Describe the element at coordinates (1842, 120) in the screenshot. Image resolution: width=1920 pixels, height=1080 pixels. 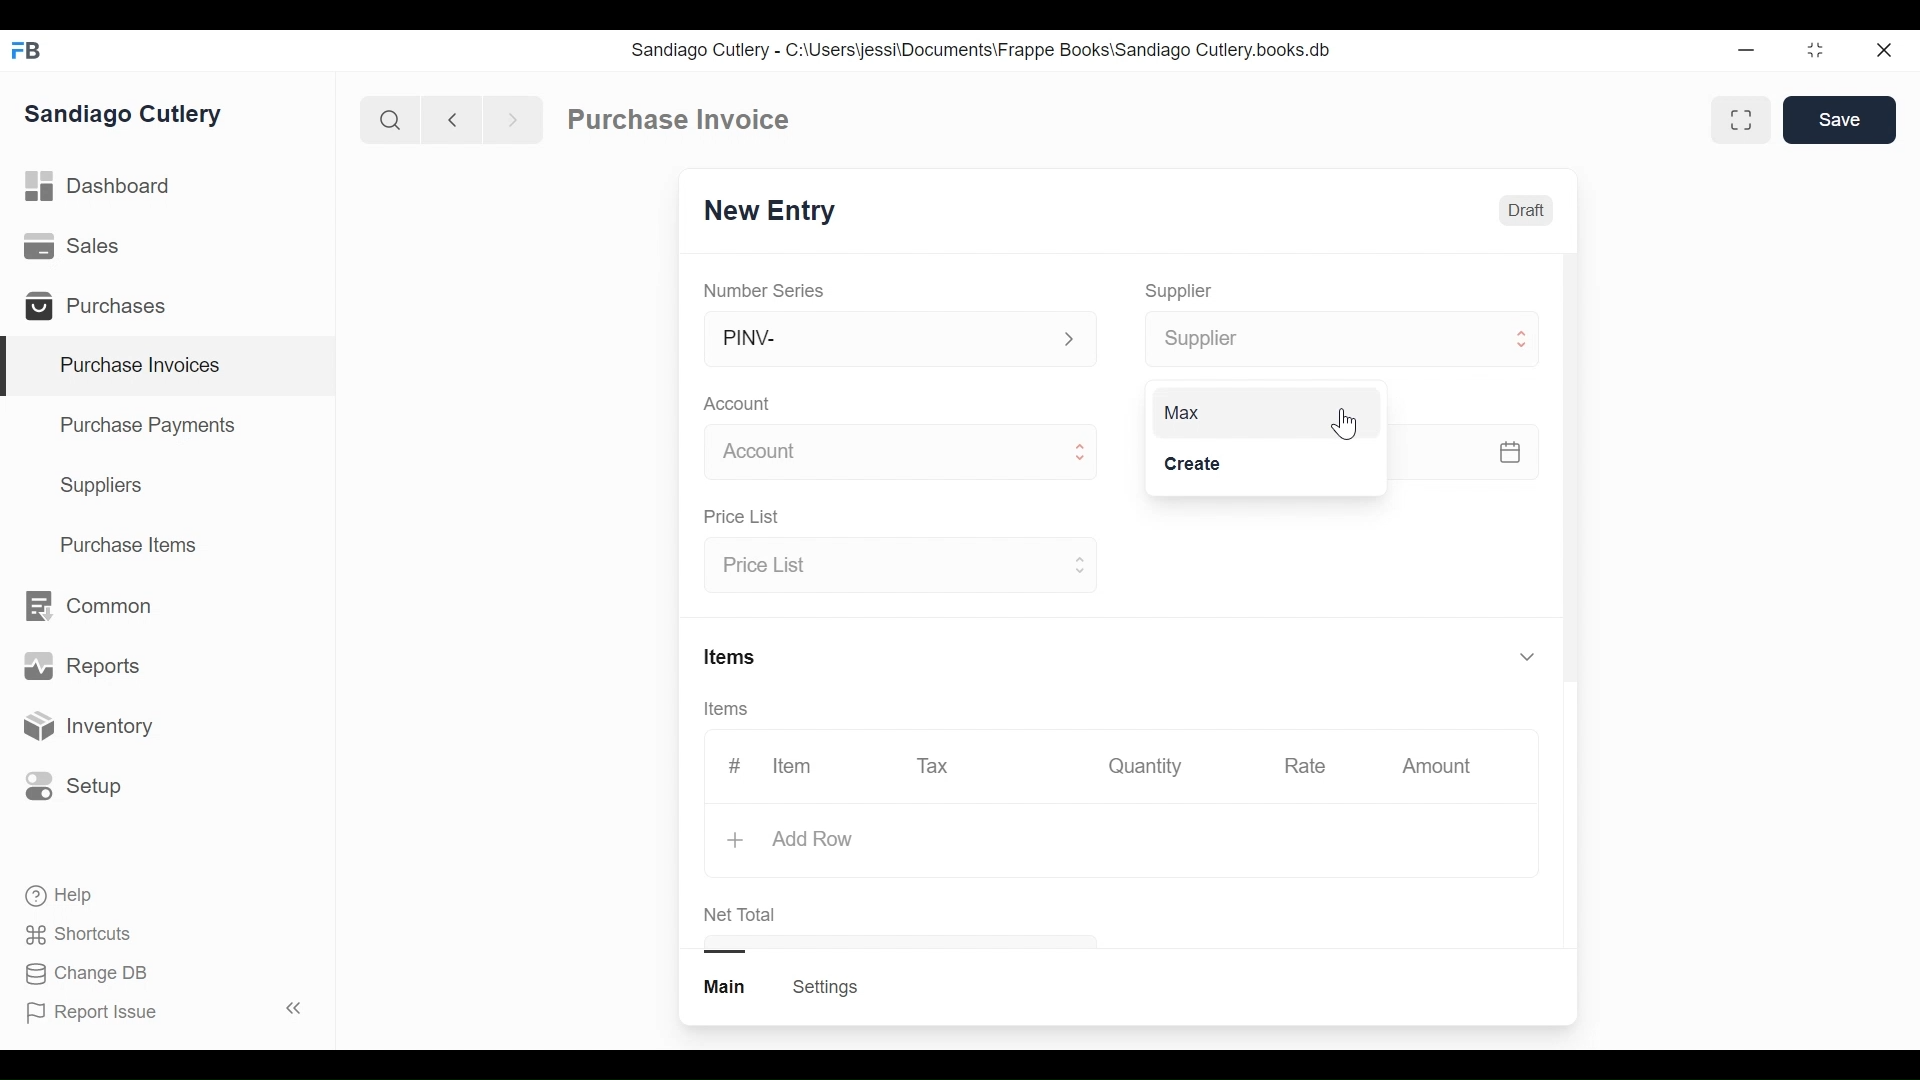
I see `Save` at that location.